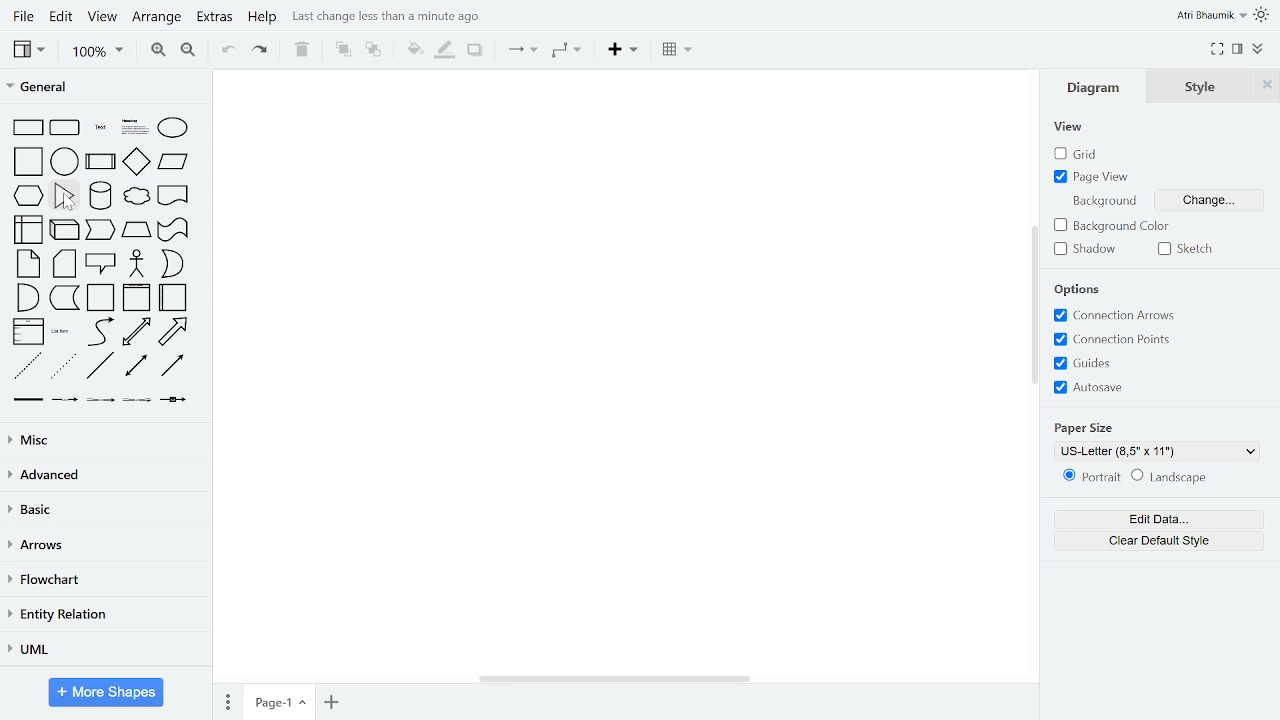  What do you see at coordinates (1237, 48) in the screenshot?
I see `format` at bounding box center [1237, 48].